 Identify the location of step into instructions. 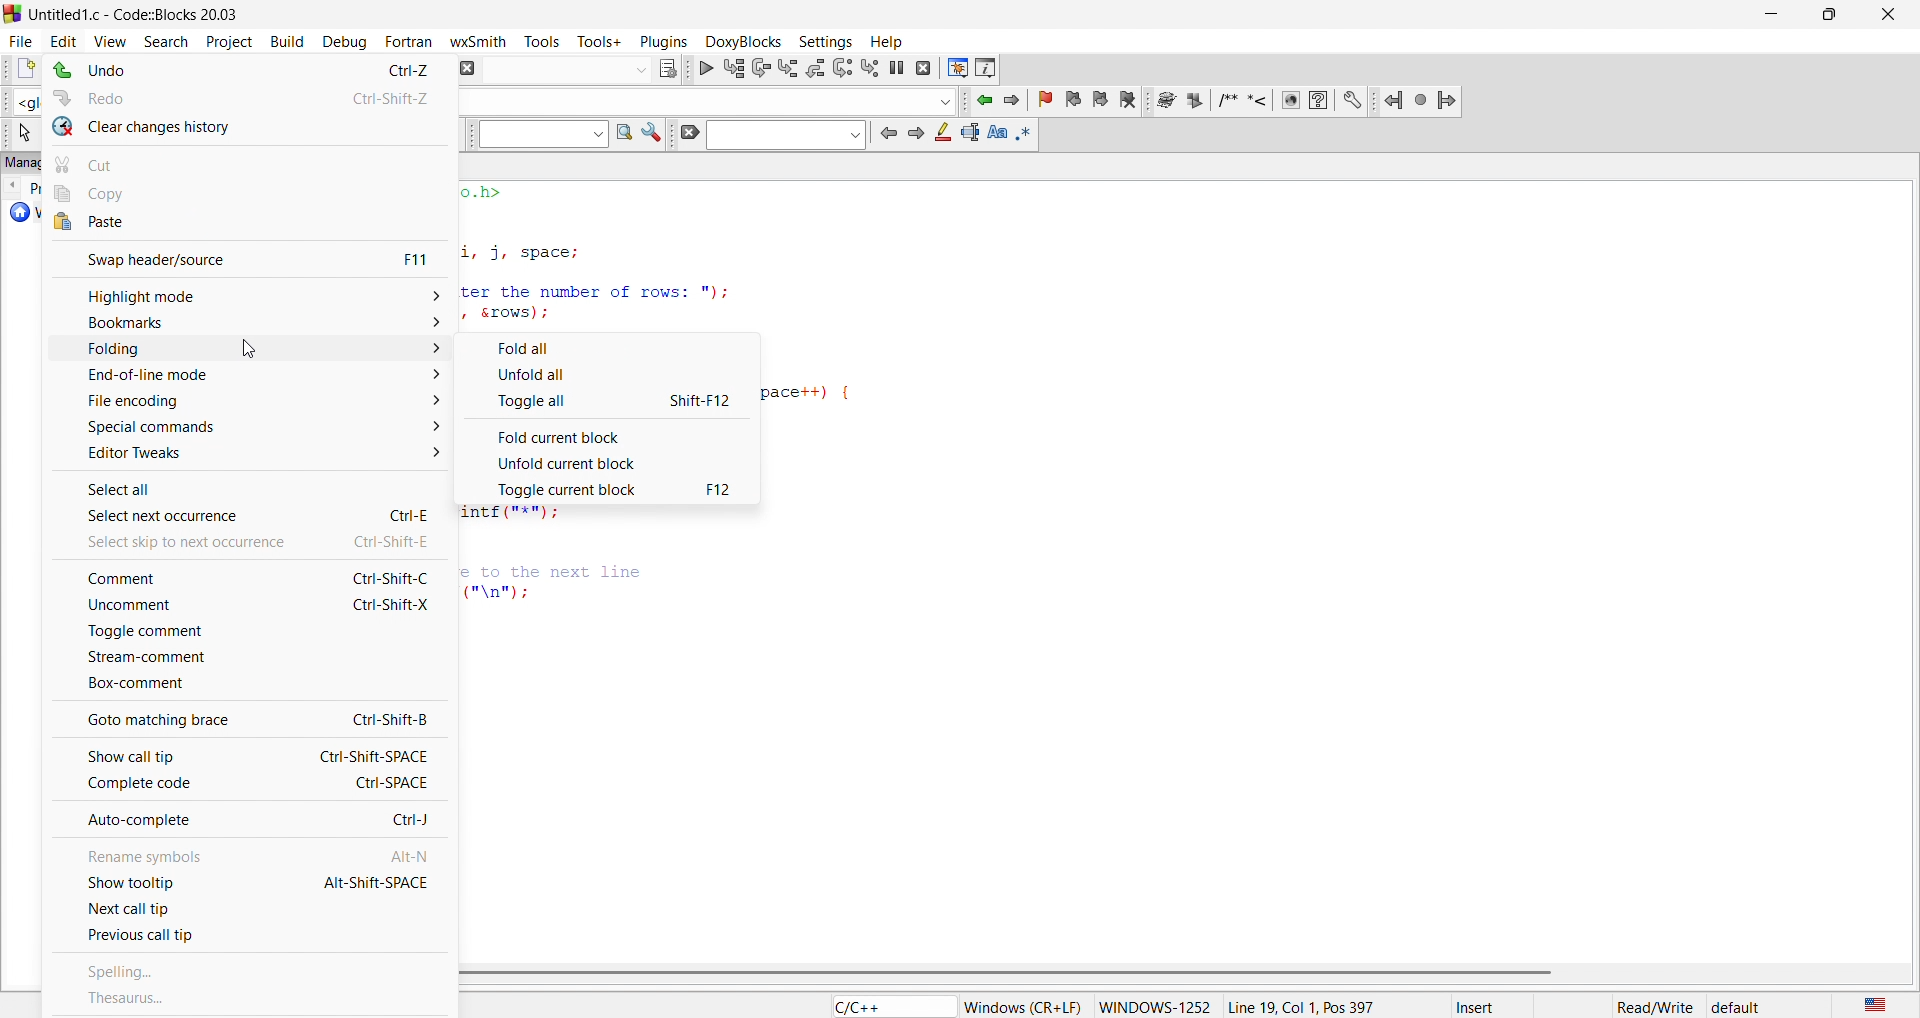
(871, 67).